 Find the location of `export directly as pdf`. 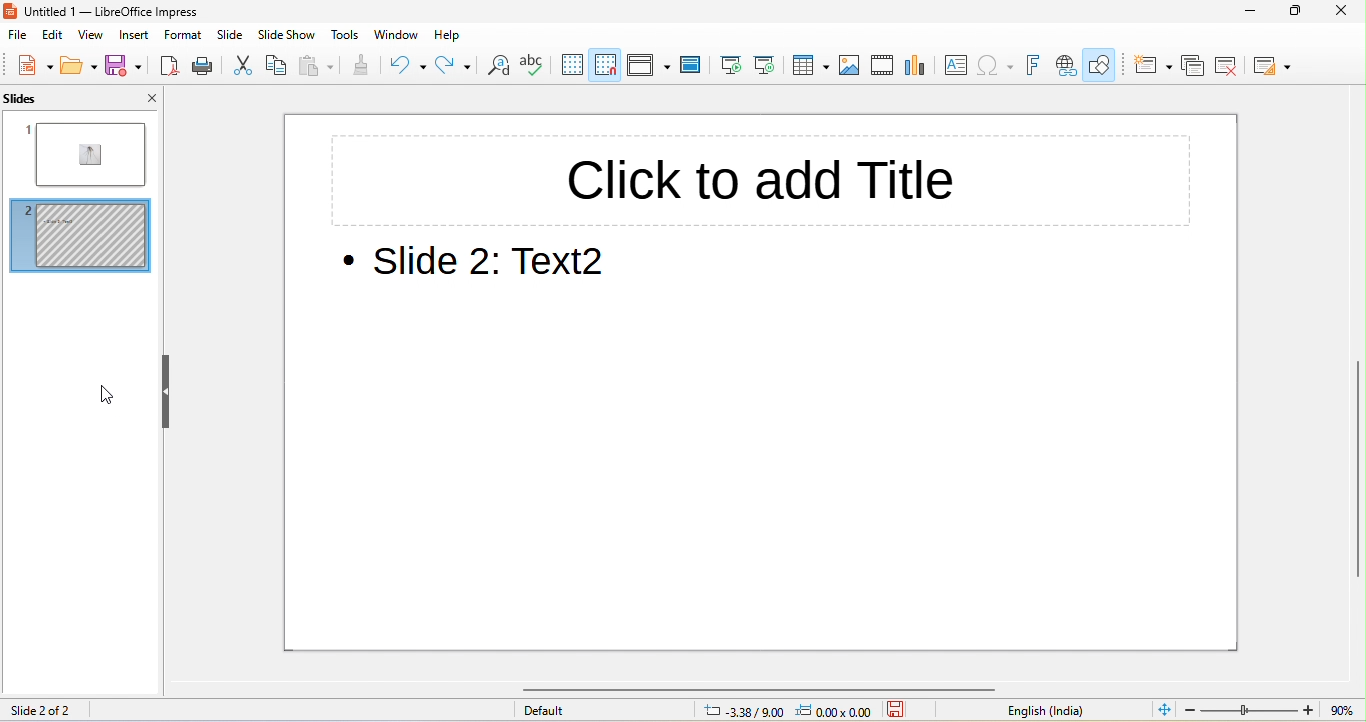

export directly as pdf is located at coordinates (170, 67).